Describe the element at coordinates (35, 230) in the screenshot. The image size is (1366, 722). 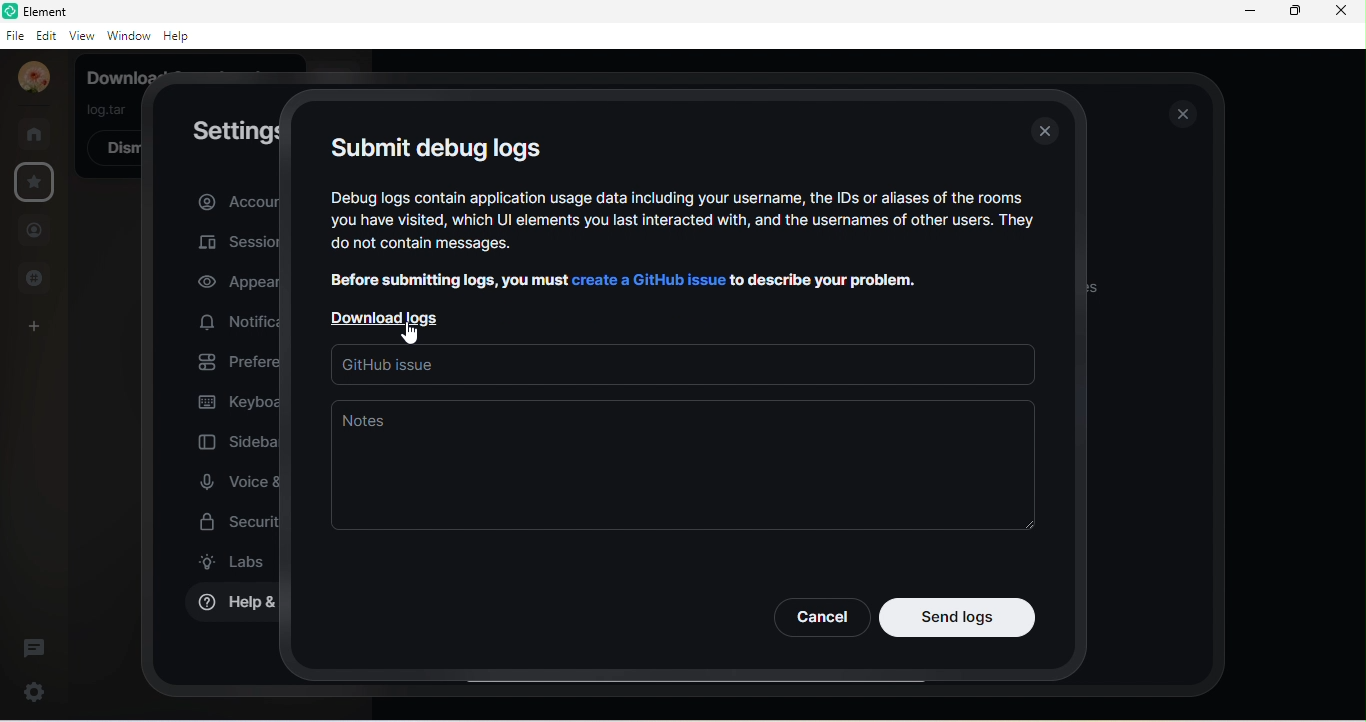
I see `people` at that location.